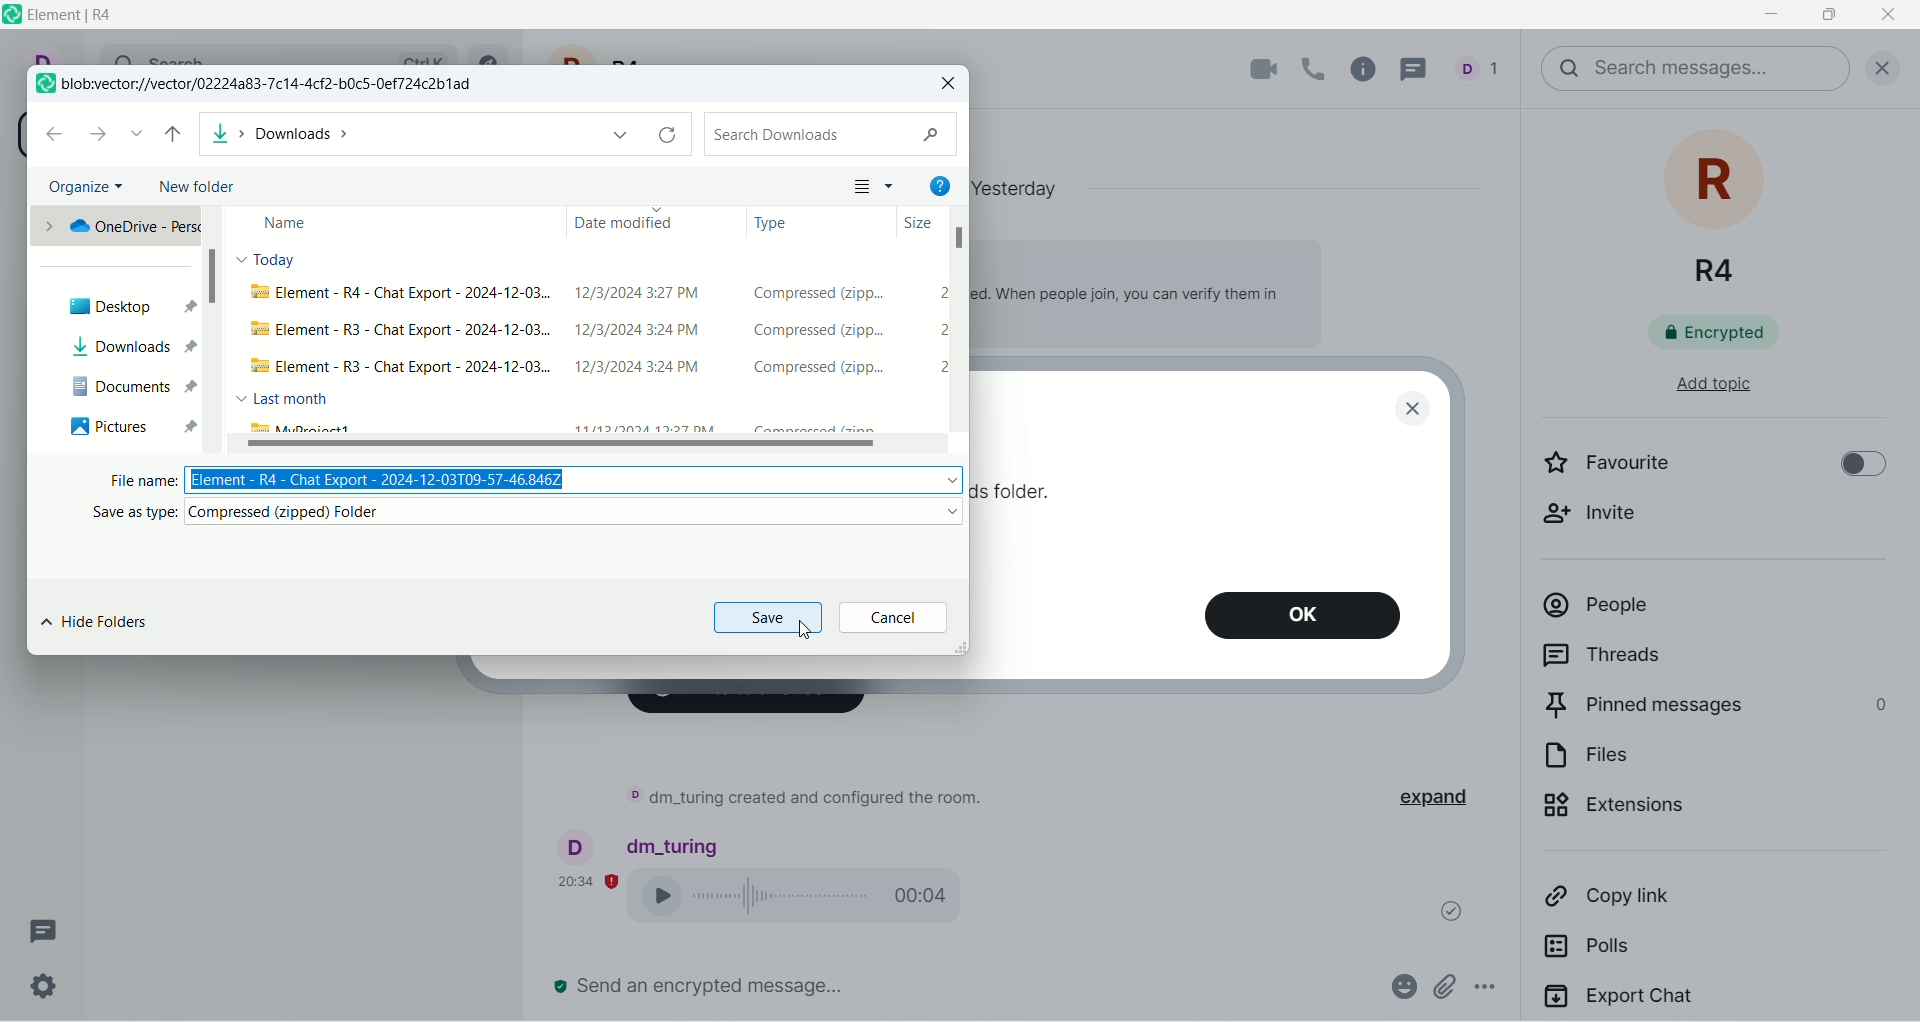 The width and height of the screenshot is (1920, 1022). I want to click on files, so click(591, 357).